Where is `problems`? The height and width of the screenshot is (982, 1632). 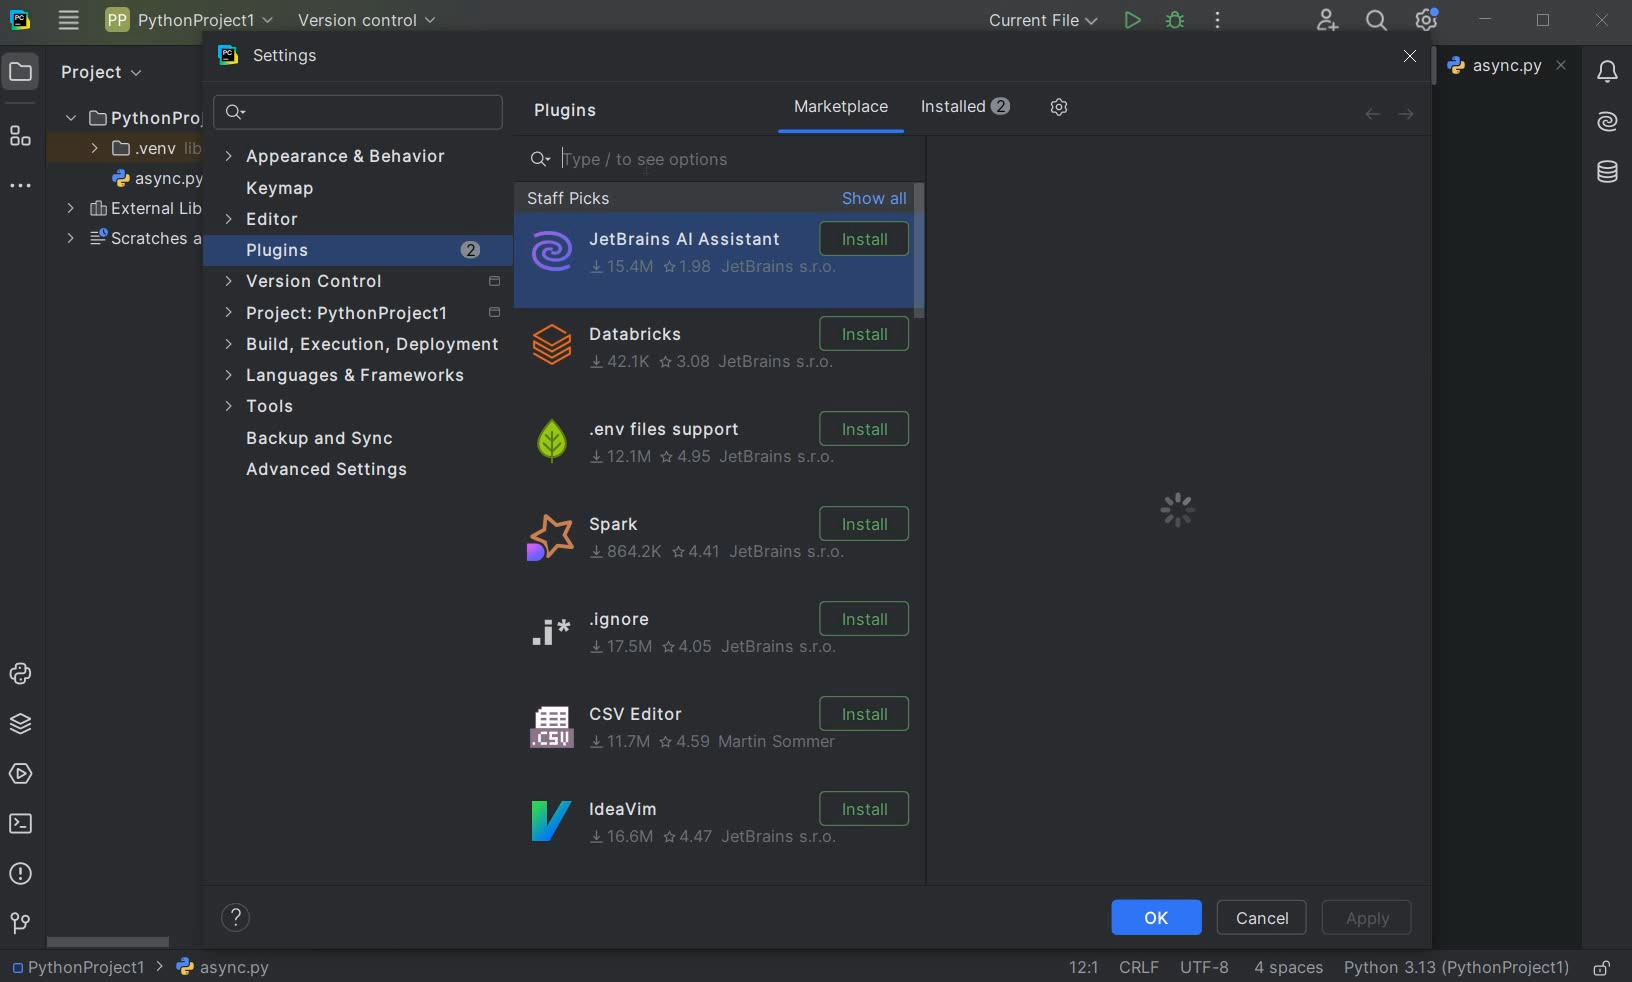 problems is located at coordinates (20, 874).